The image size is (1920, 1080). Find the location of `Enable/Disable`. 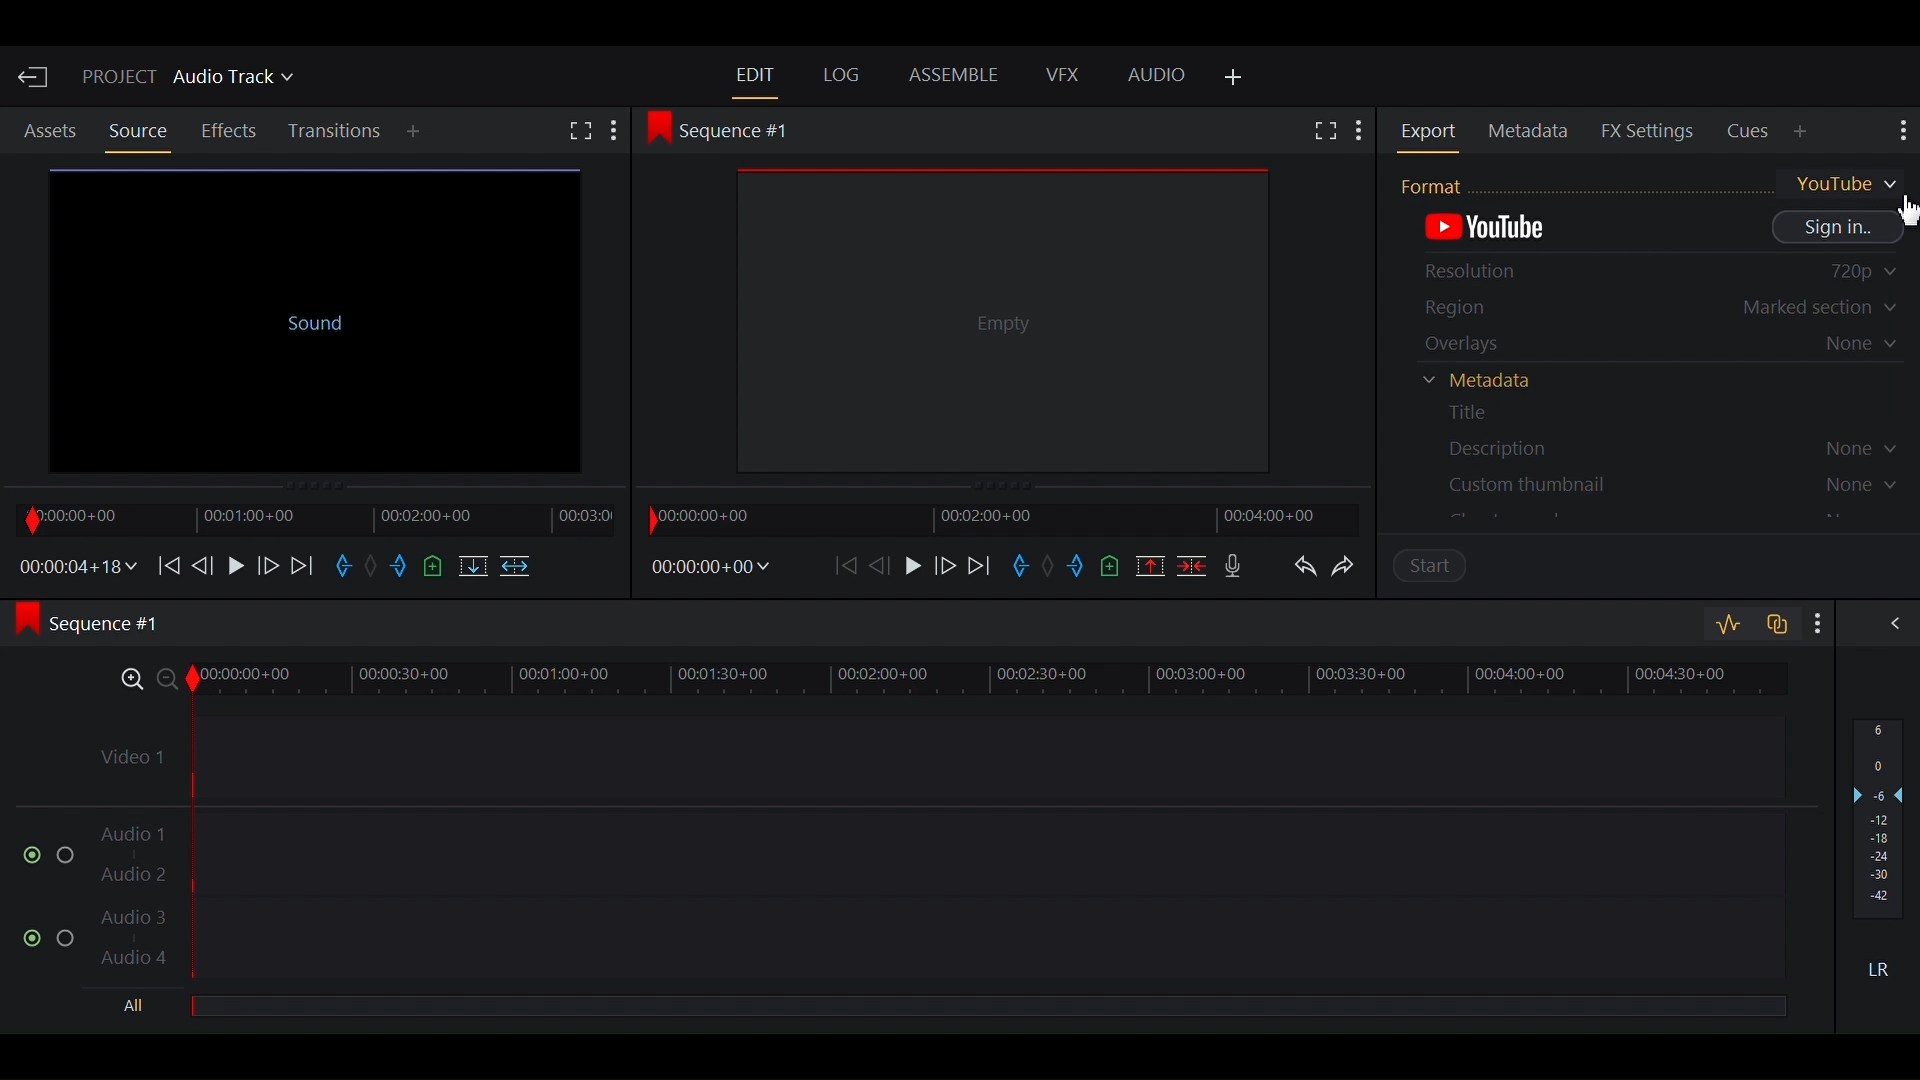

Enable/Disable is located at coordinates (50, 934).